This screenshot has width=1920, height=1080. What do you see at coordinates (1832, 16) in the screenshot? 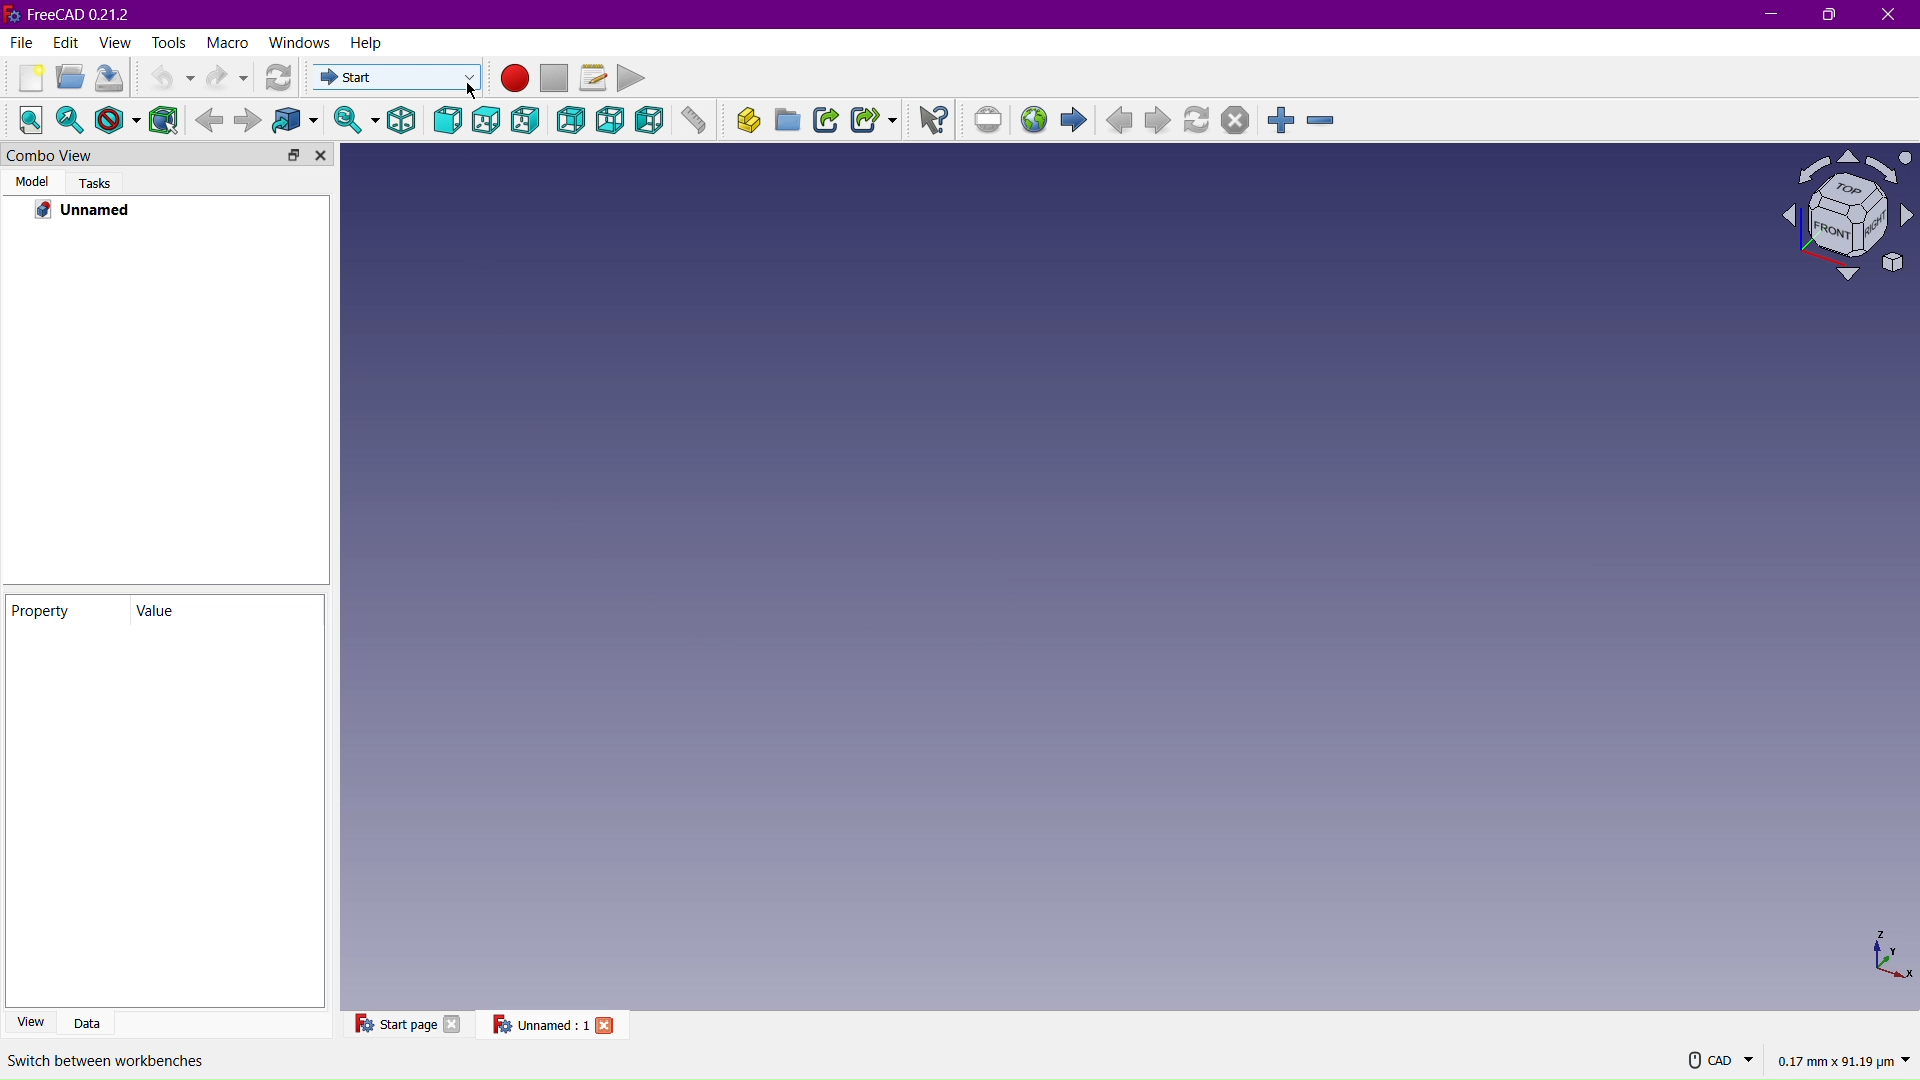
I see `Maximize` at bounding box center [1832, 16].